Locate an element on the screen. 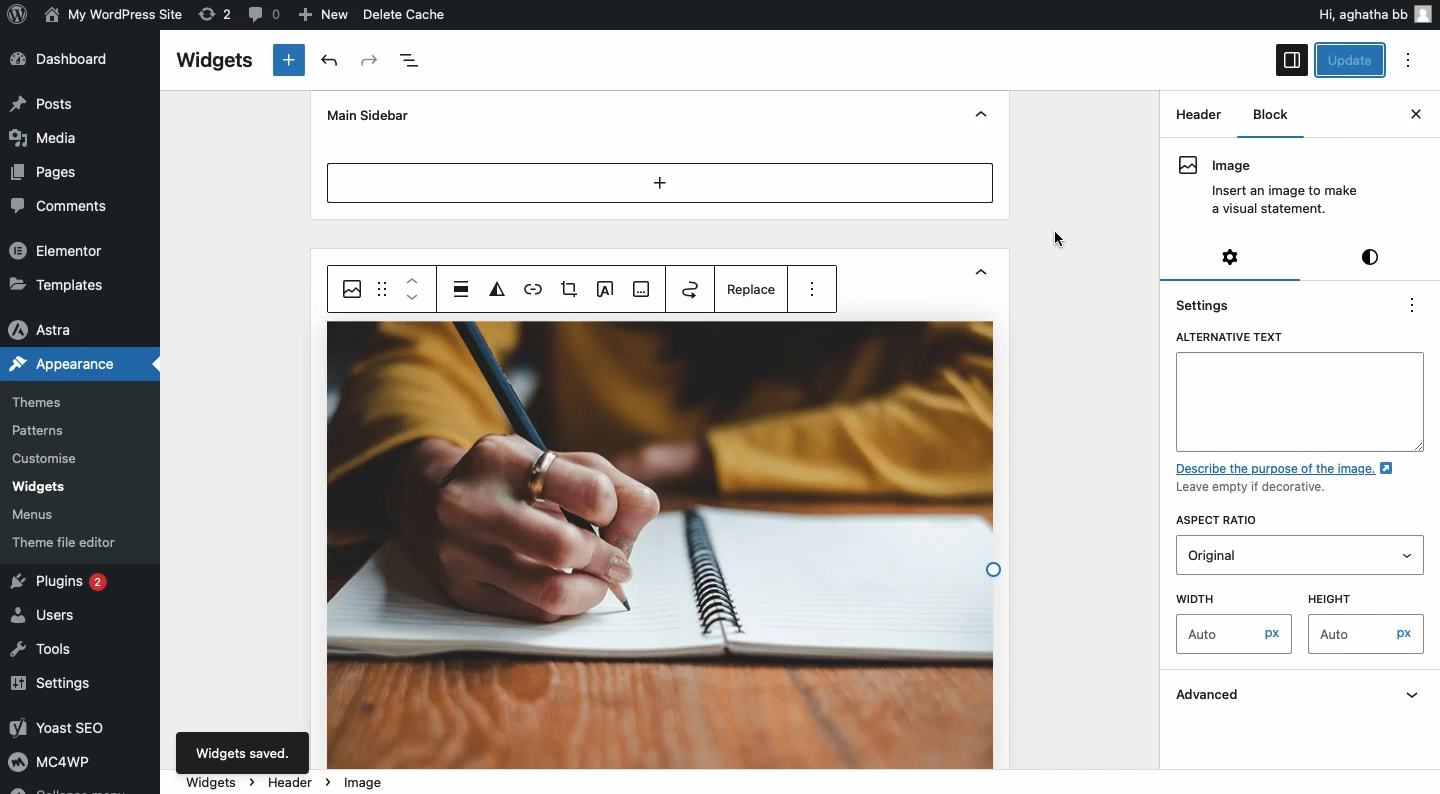 This screenshot has height=794, width=1440. Elementor is located at coordinates (58, 249).